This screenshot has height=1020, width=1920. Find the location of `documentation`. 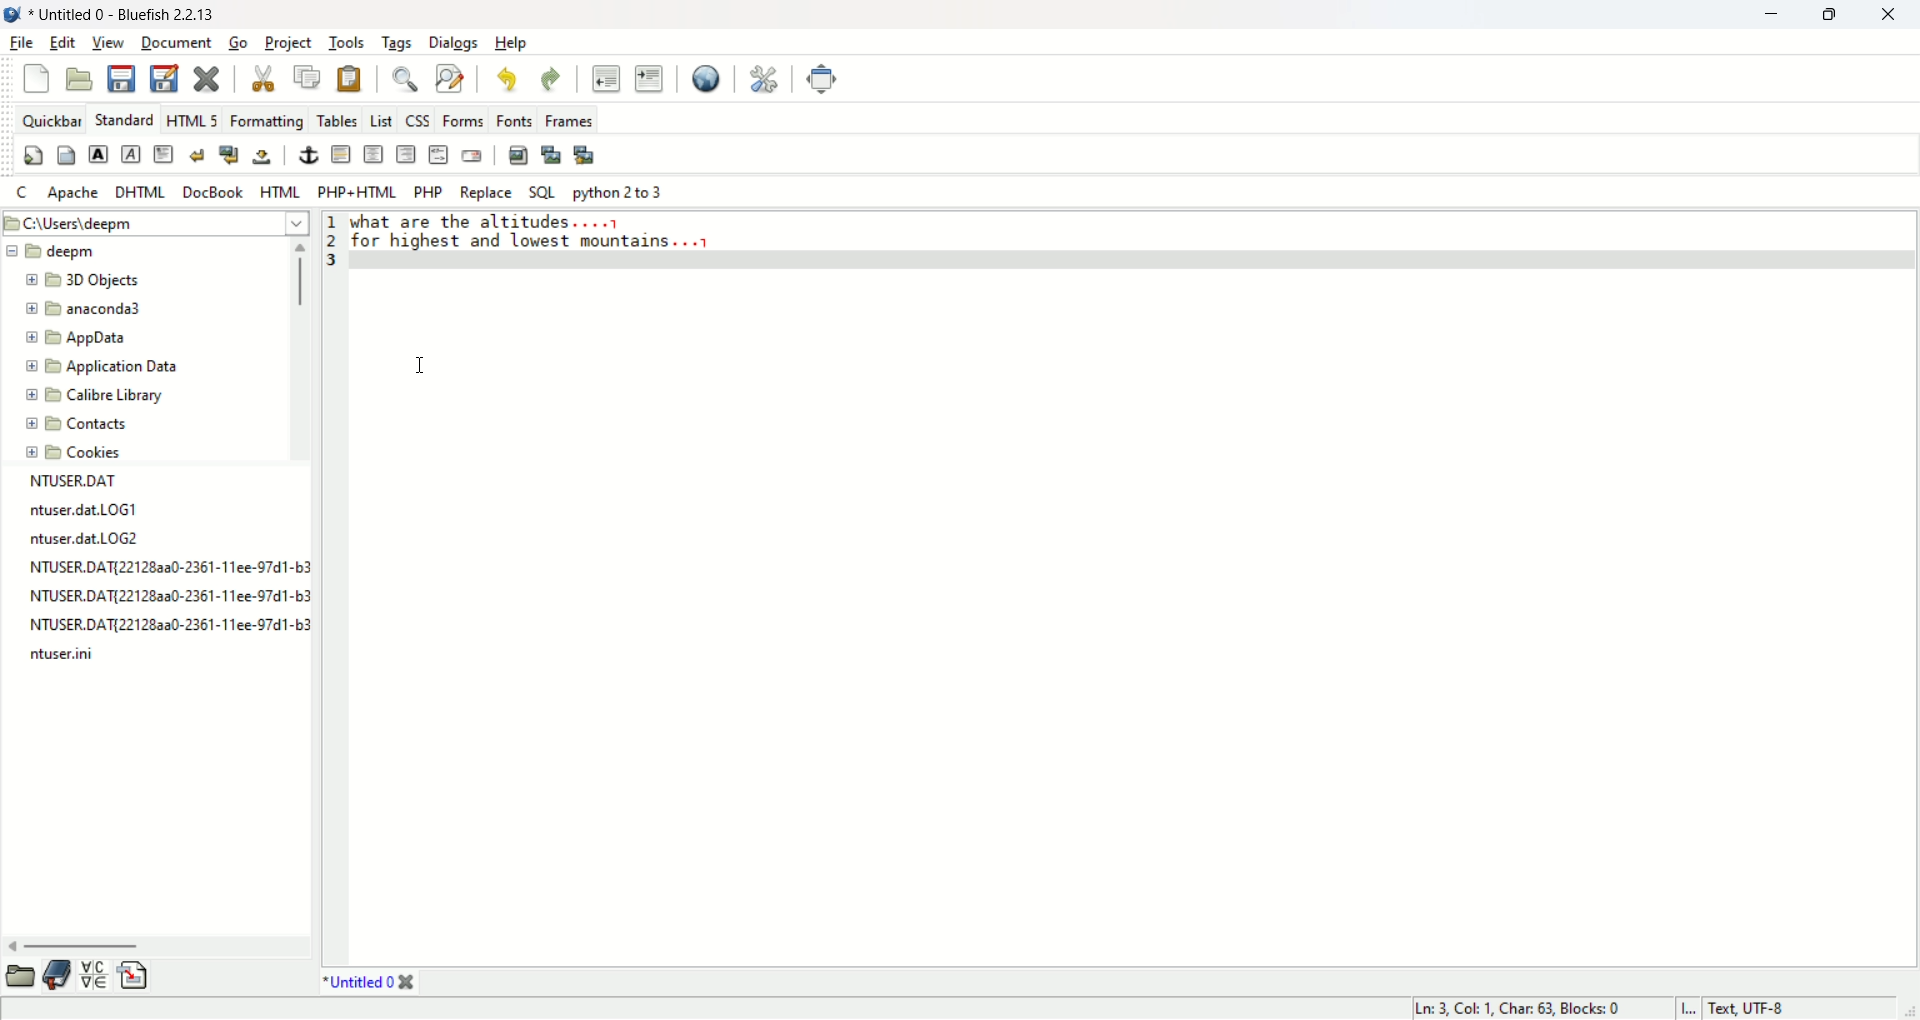

documentation is located at coordinates (57, 973).